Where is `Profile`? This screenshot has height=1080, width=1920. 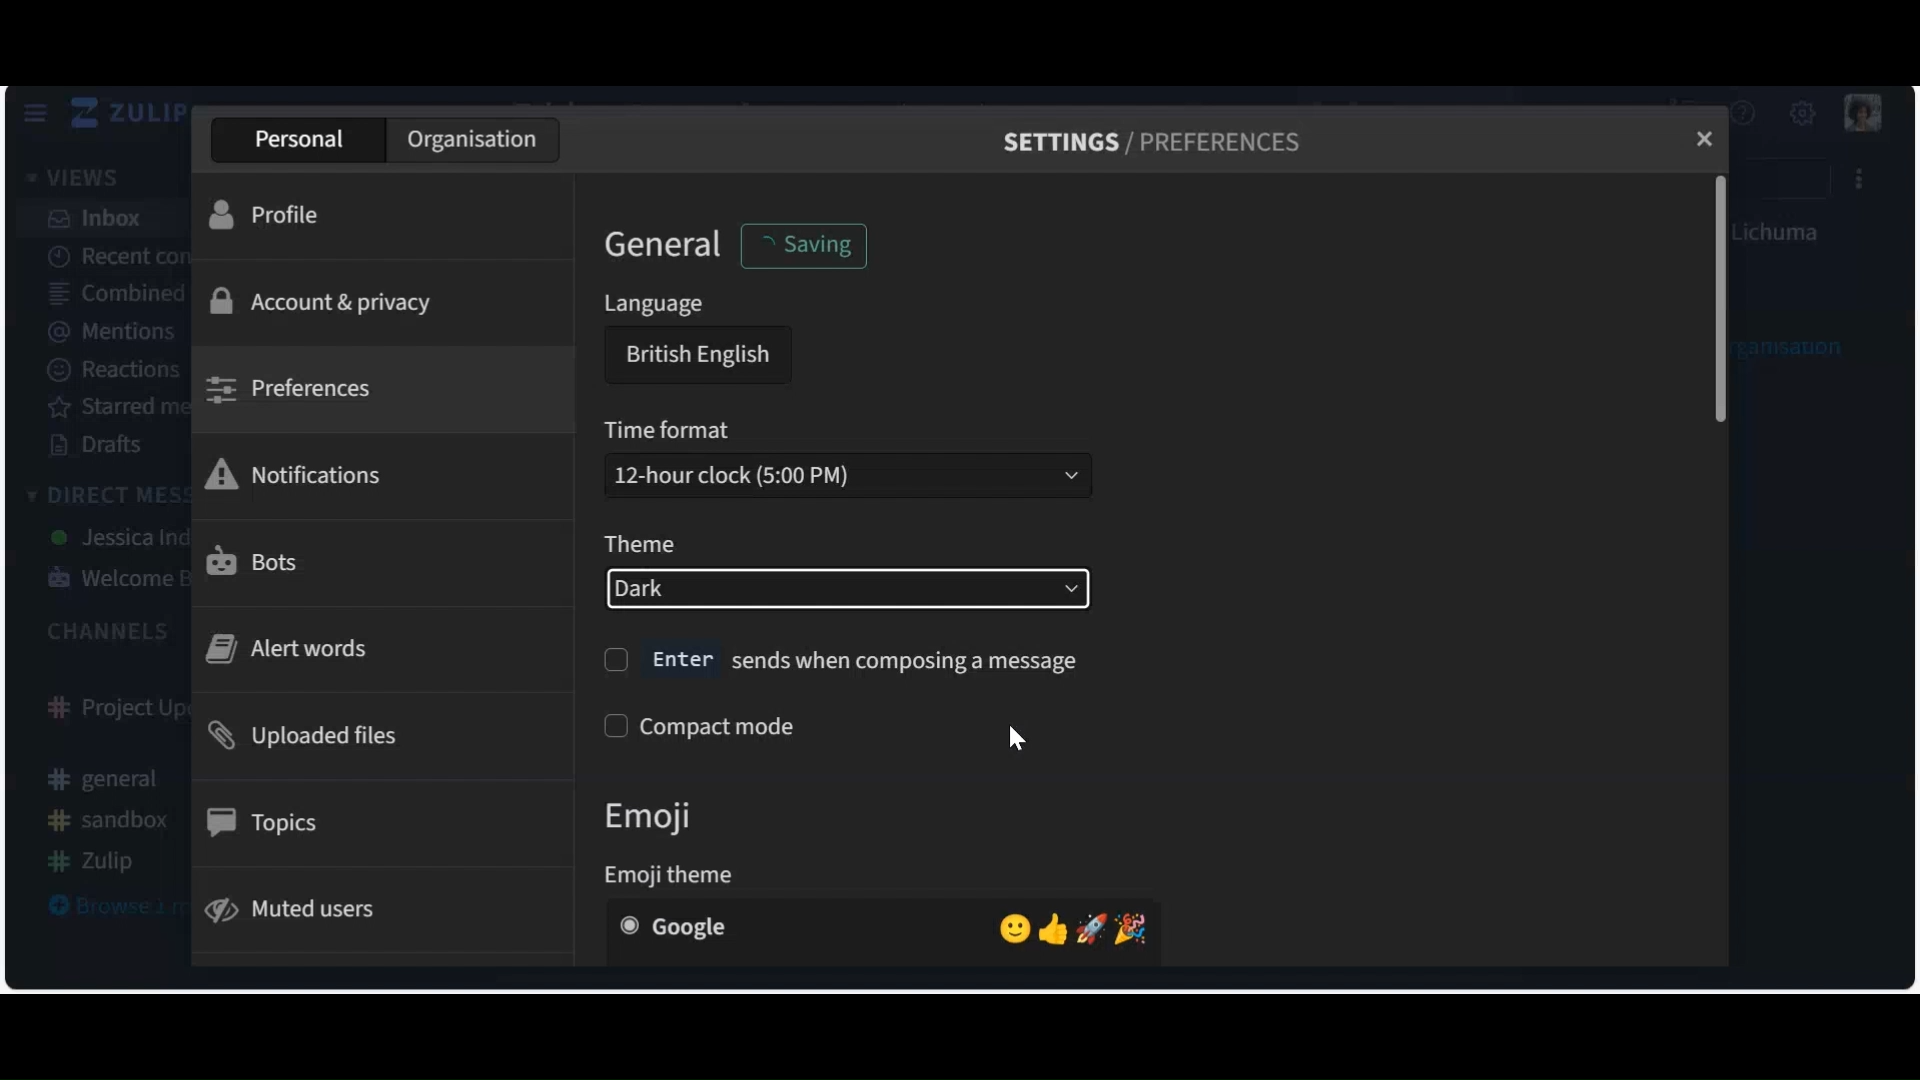 Profile is located at coordinates (266, 216).